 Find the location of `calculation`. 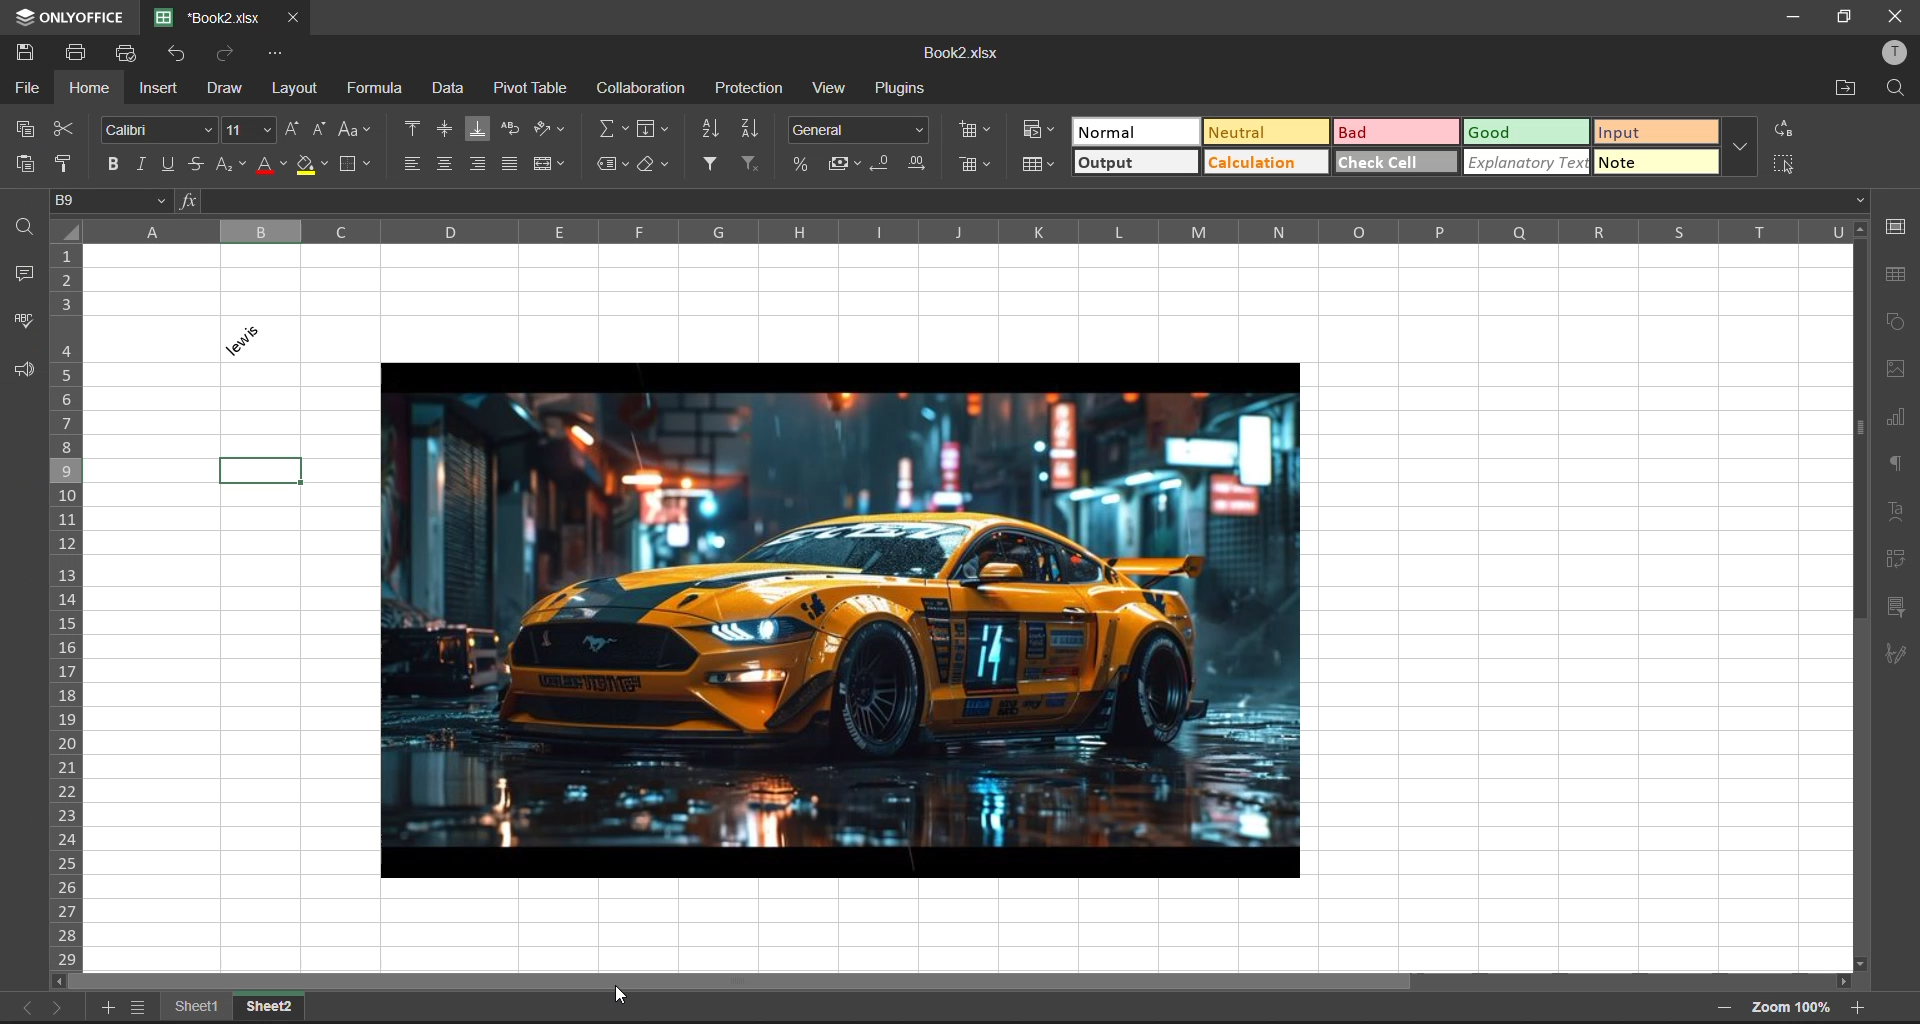

calculation is located at coordinates (1271, 159).